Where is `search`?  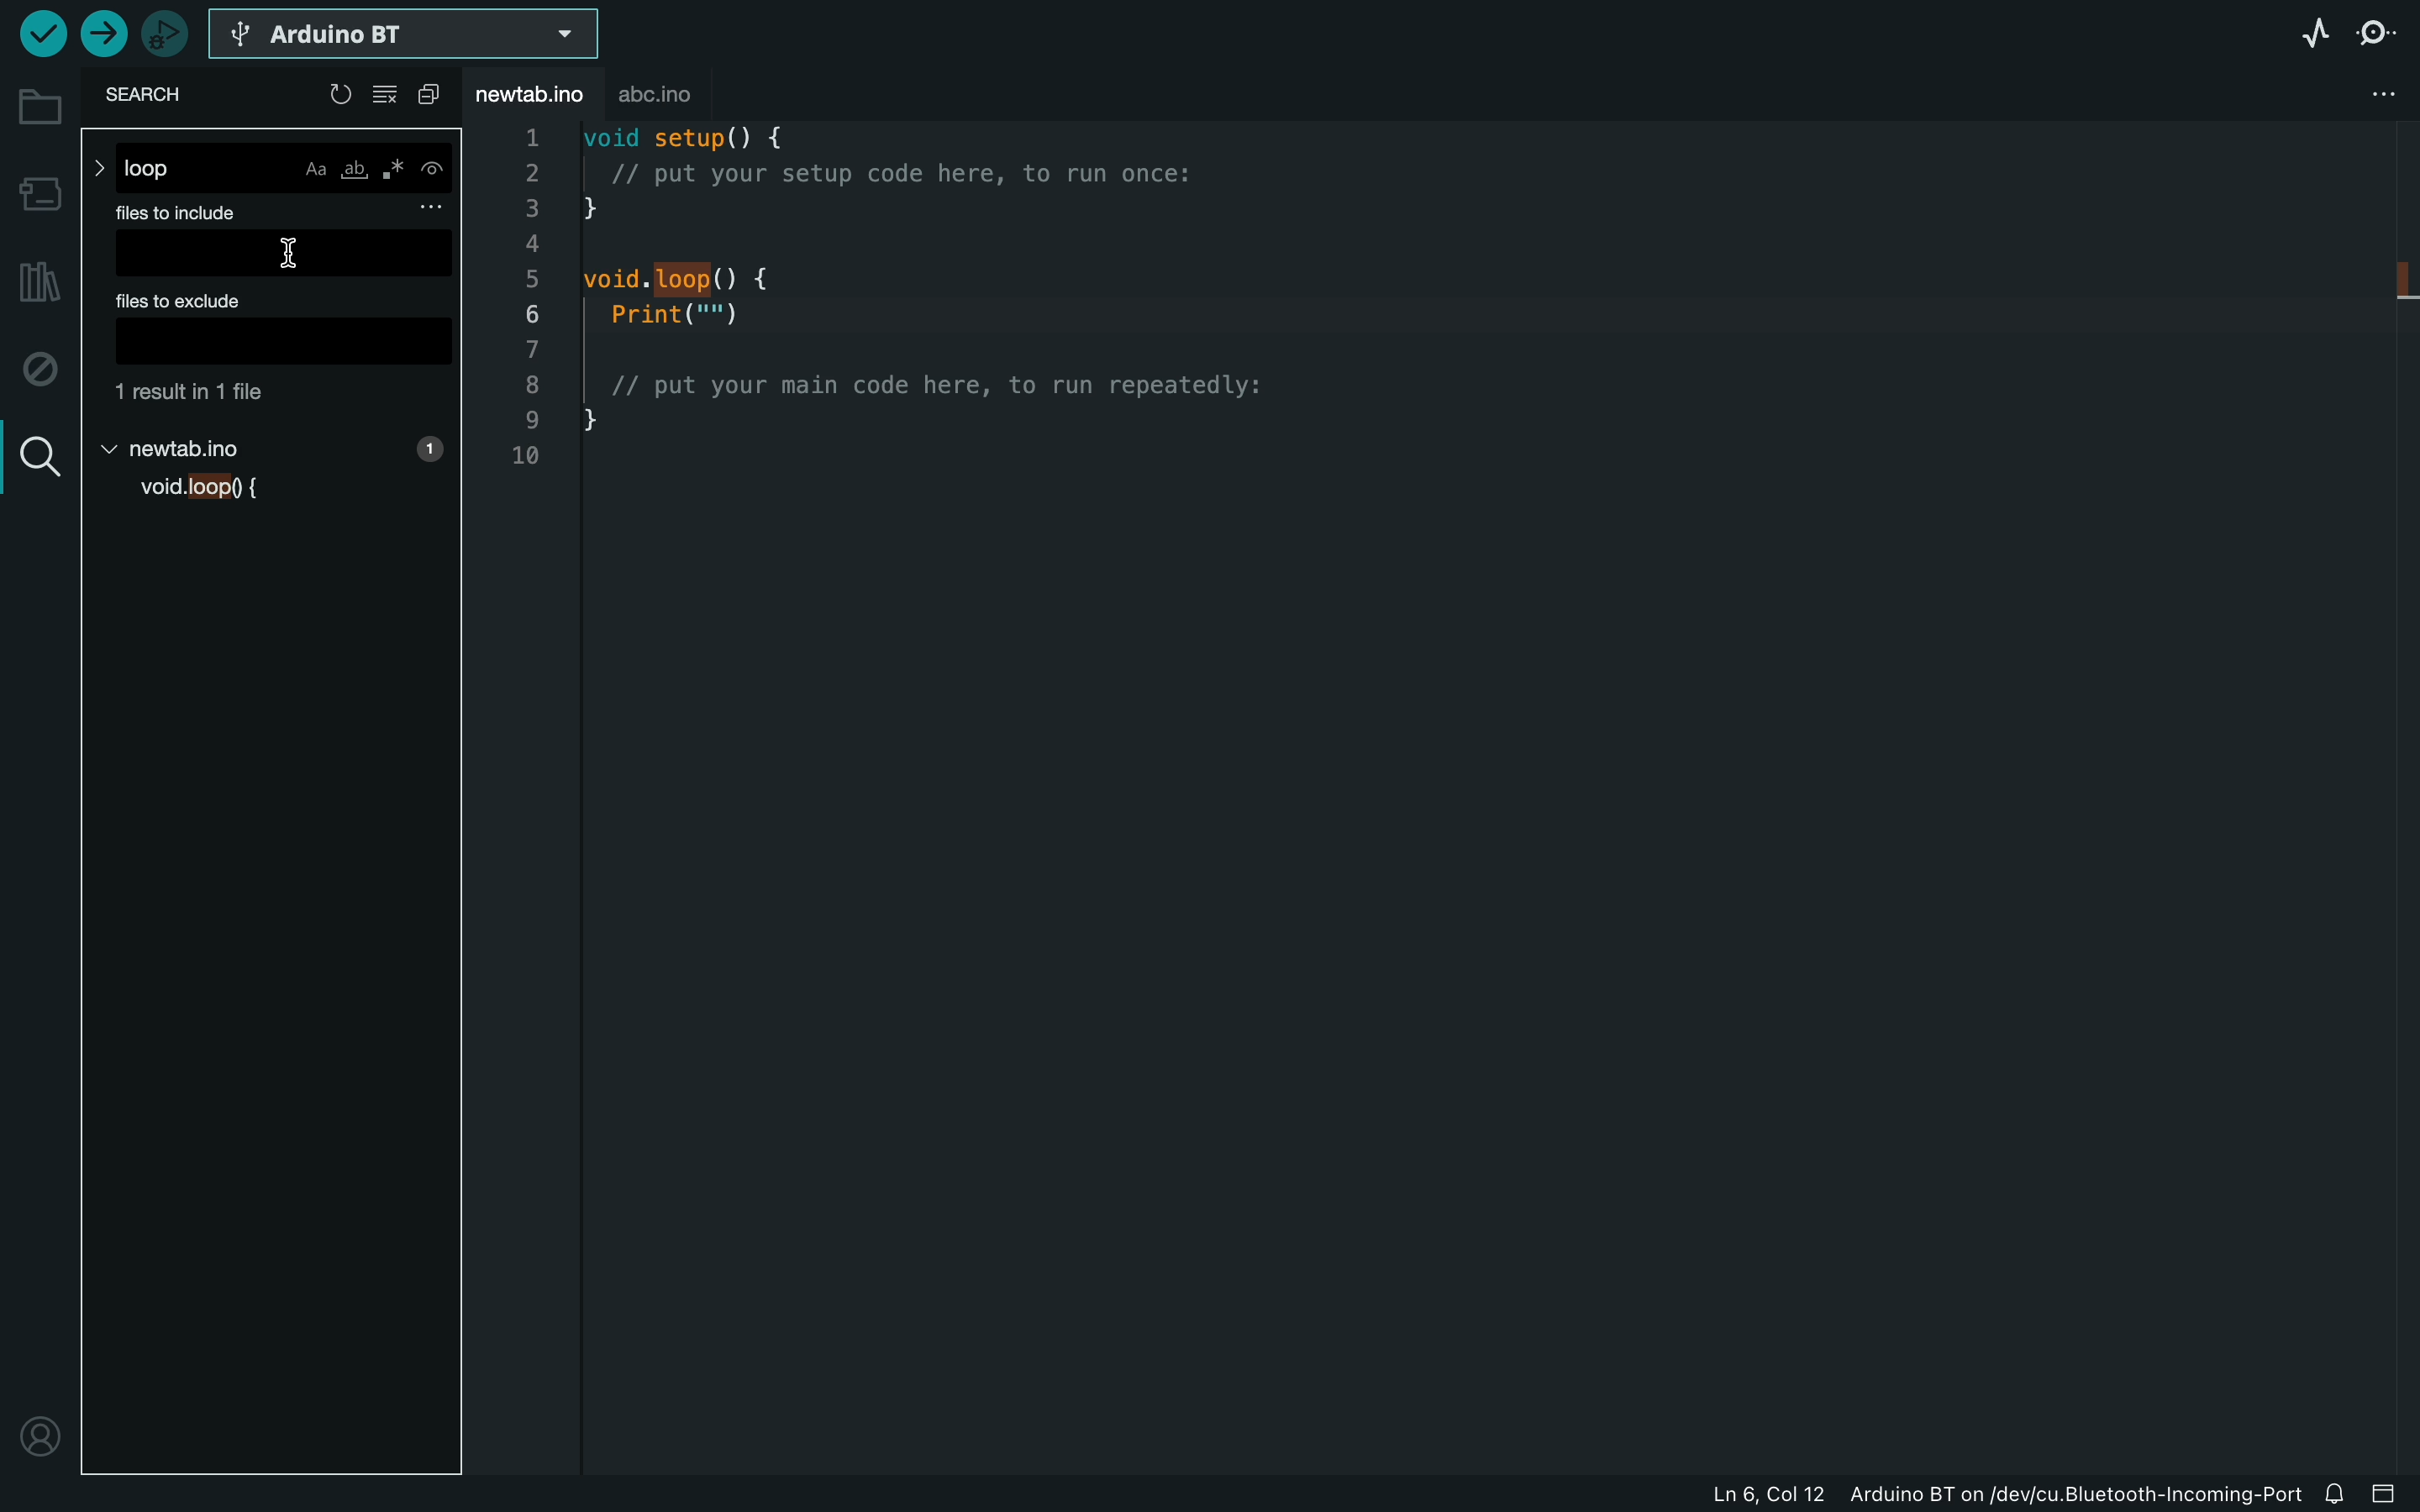
search is located at coordinates (38, 458).